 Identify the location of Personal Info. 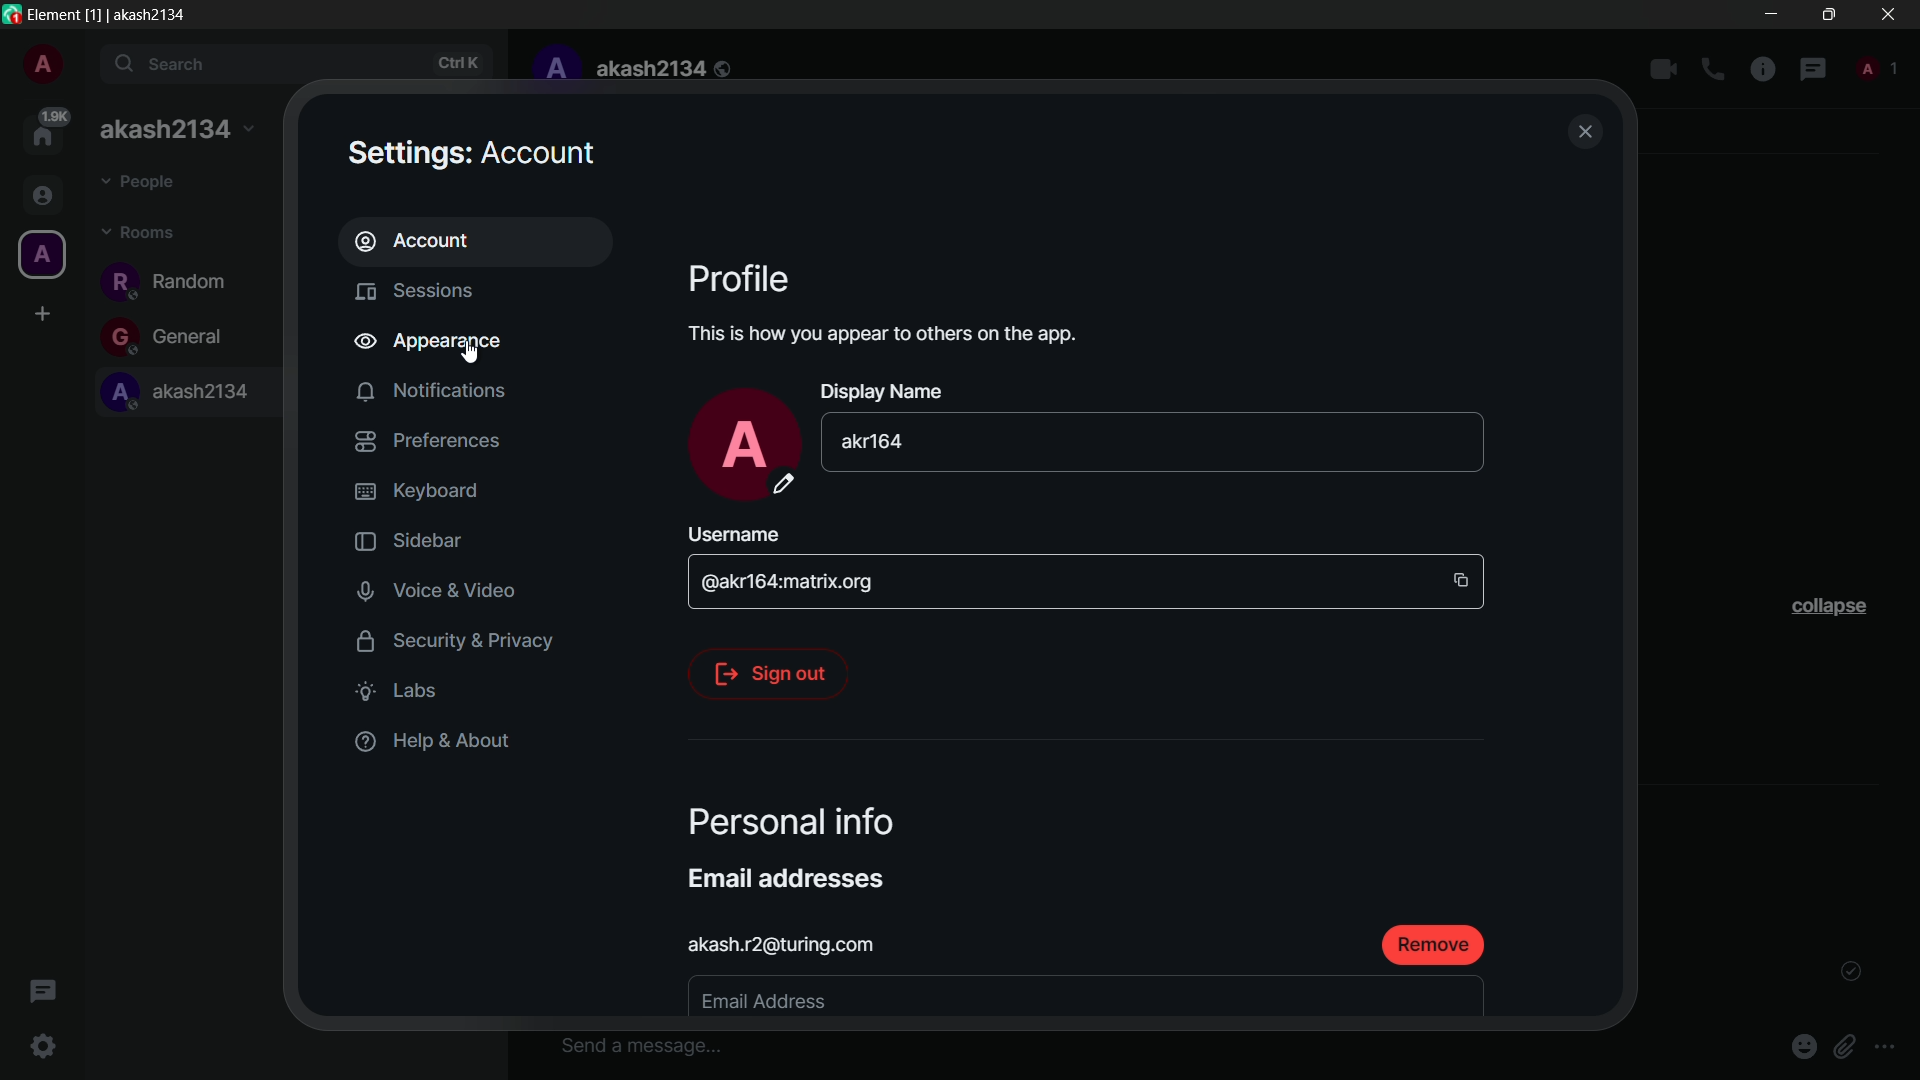
(791, 822).